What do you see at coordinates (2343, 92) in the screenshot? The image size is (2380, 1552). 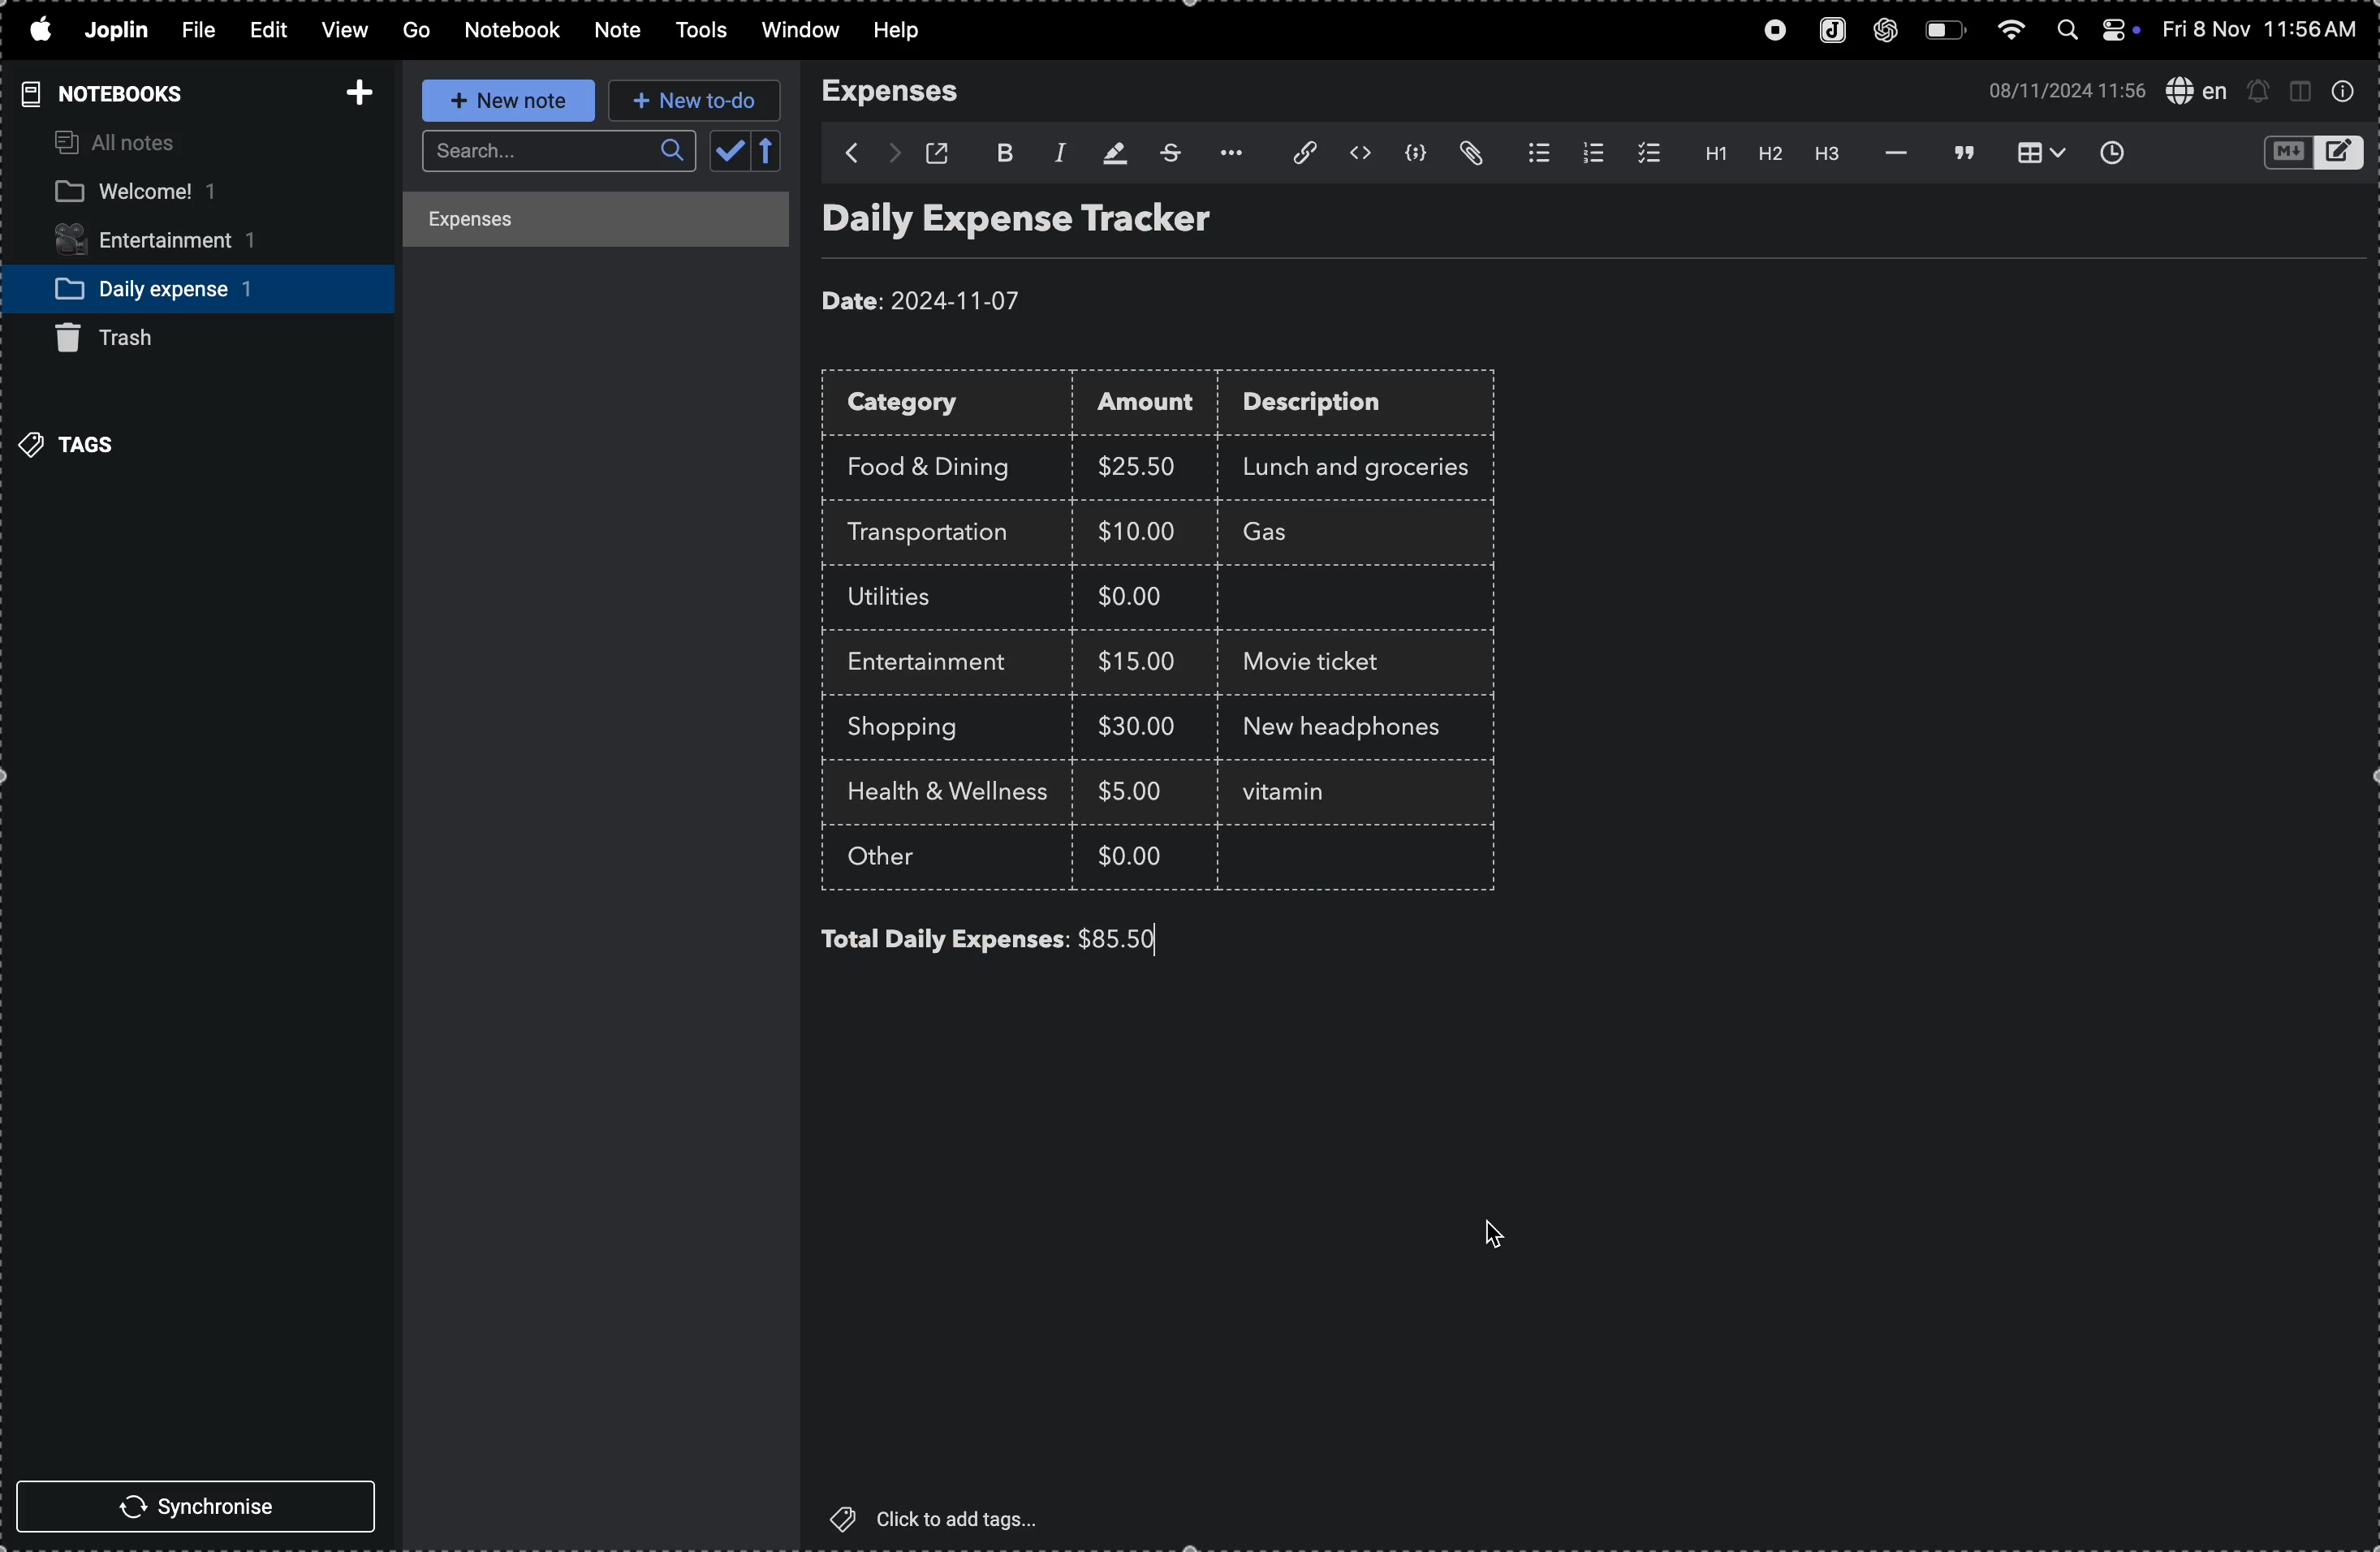 I see `info` at bounding box center [2343, 92].